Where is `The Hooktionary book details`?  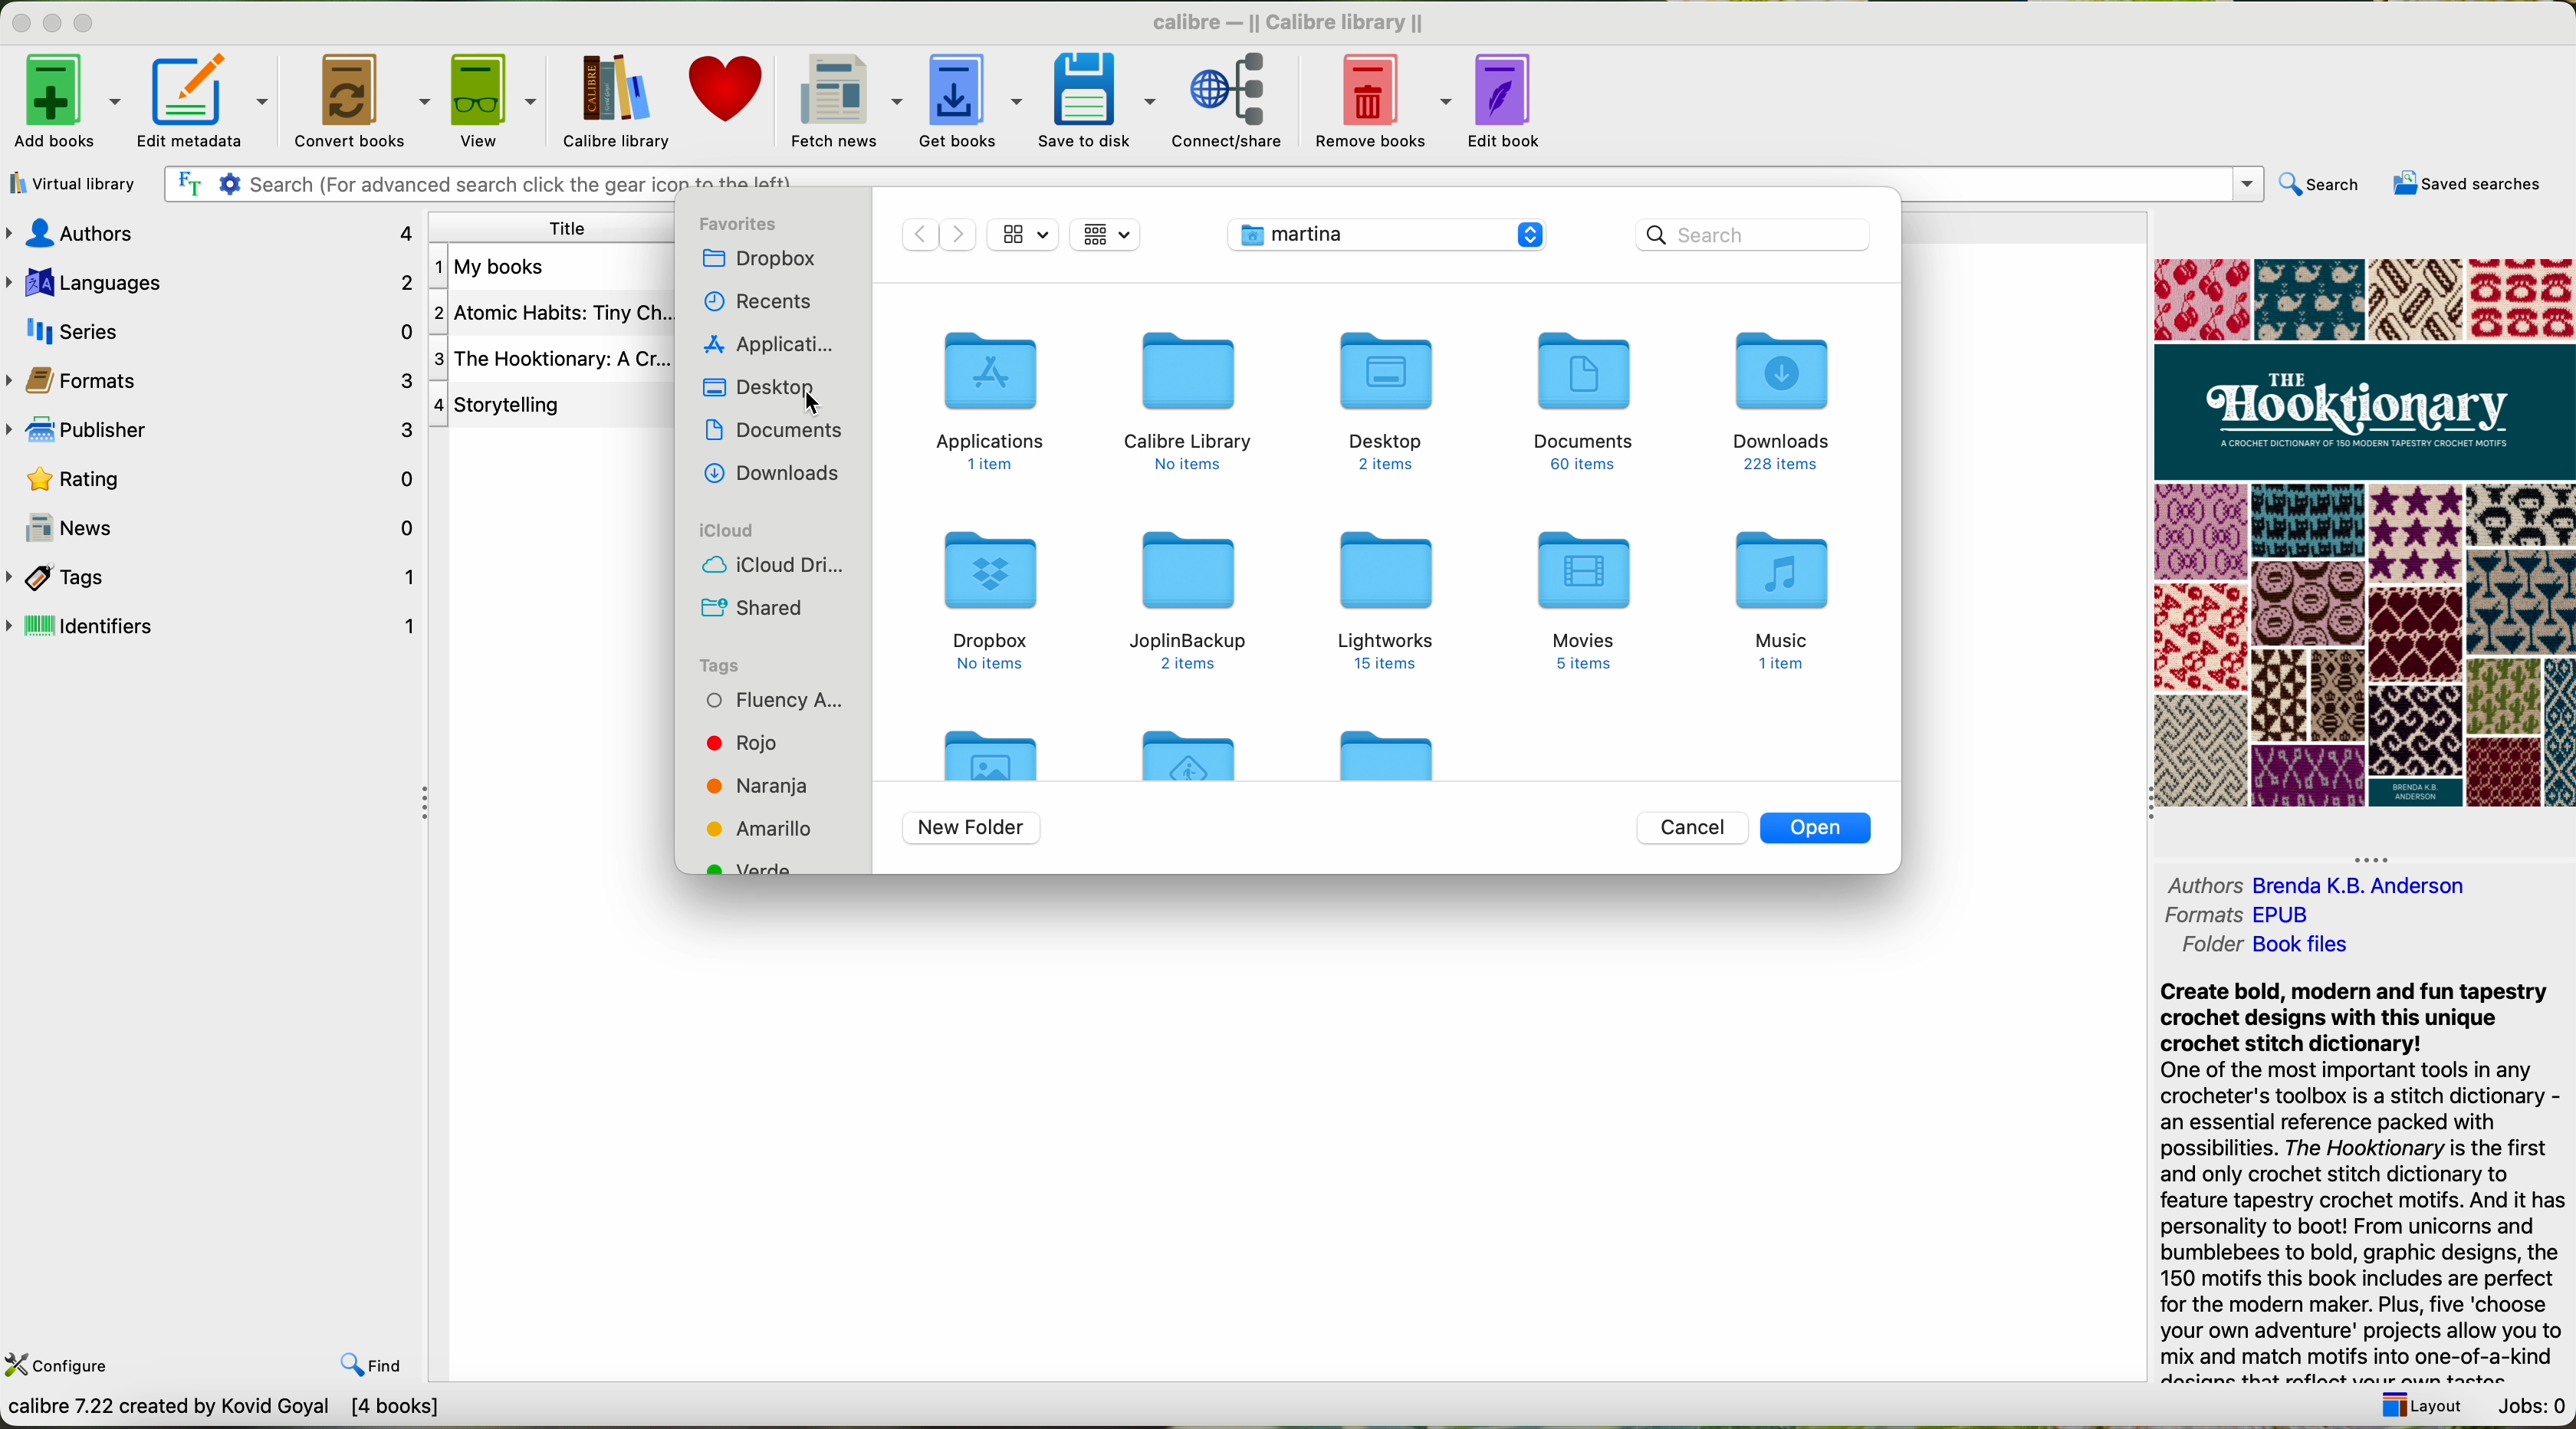 The Hooktionary book details is located at coordinates (547, 315).